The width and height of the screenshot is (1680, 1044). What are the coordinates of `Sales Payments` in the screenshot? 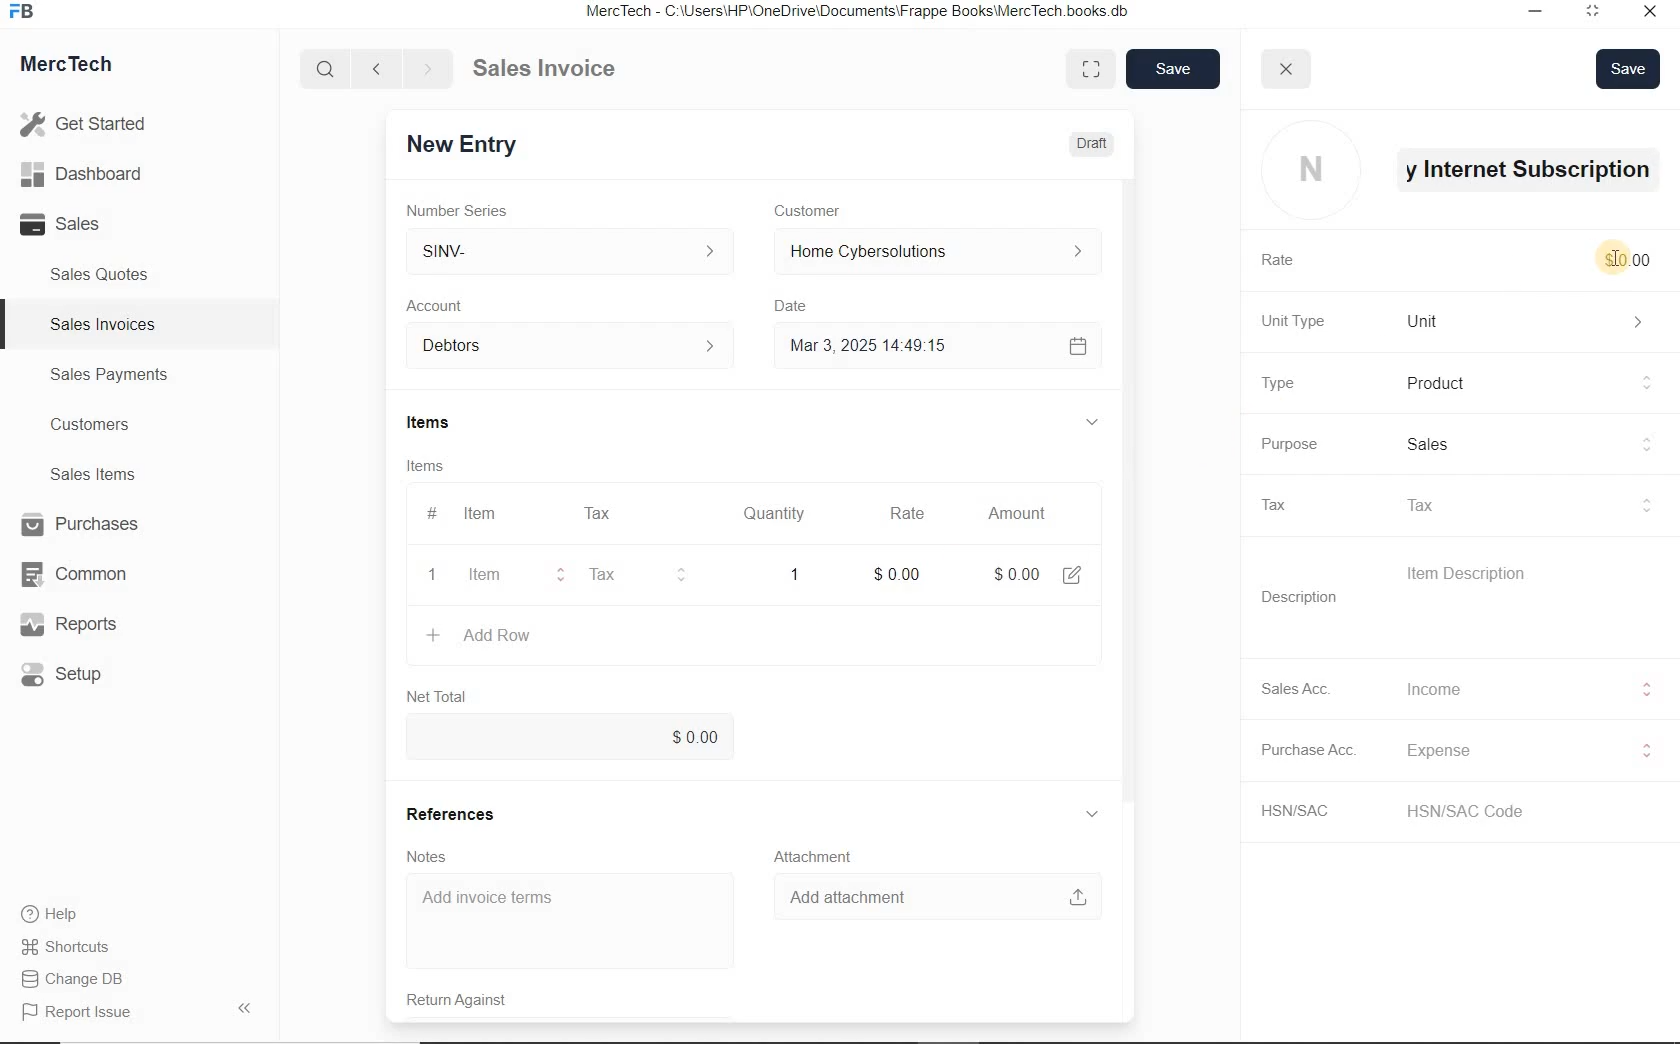 It's located at (106, 375).